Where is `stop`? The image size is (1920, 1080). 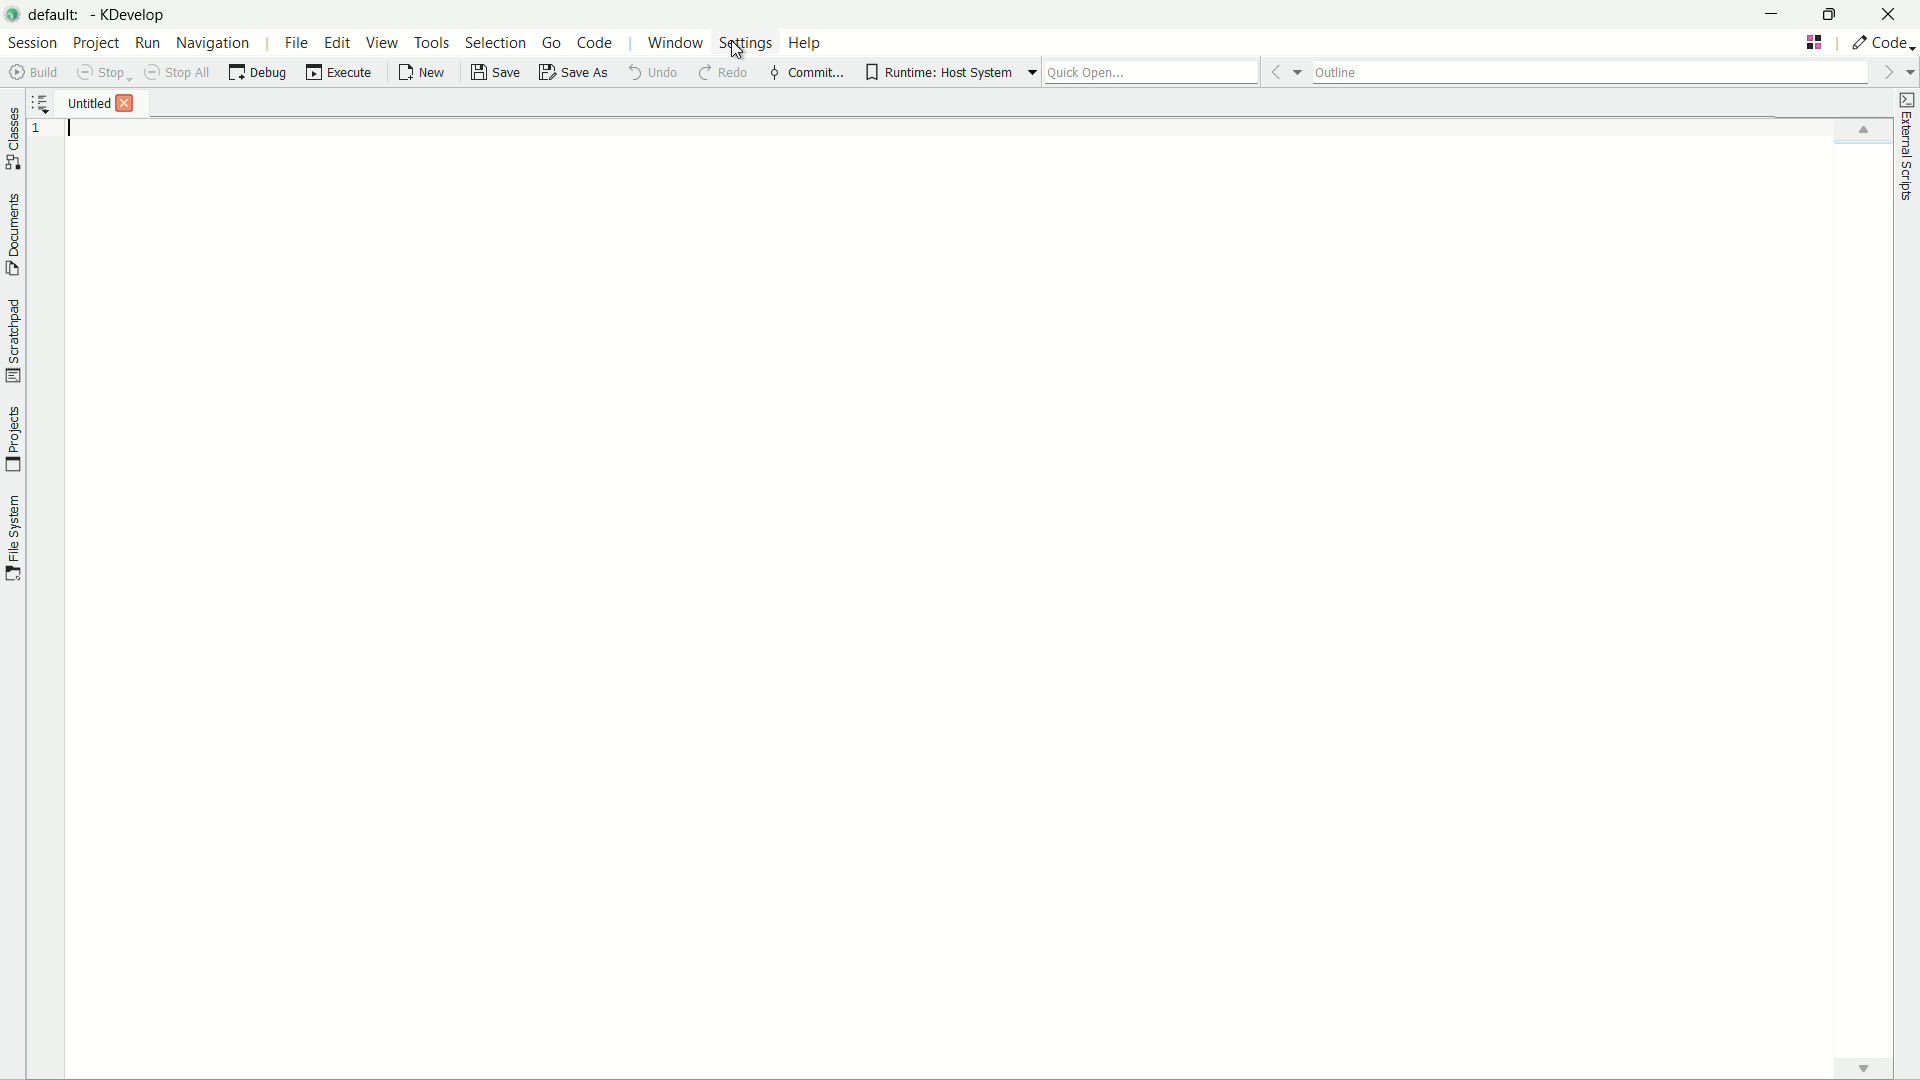
stop is located at coordinates (101, 73).